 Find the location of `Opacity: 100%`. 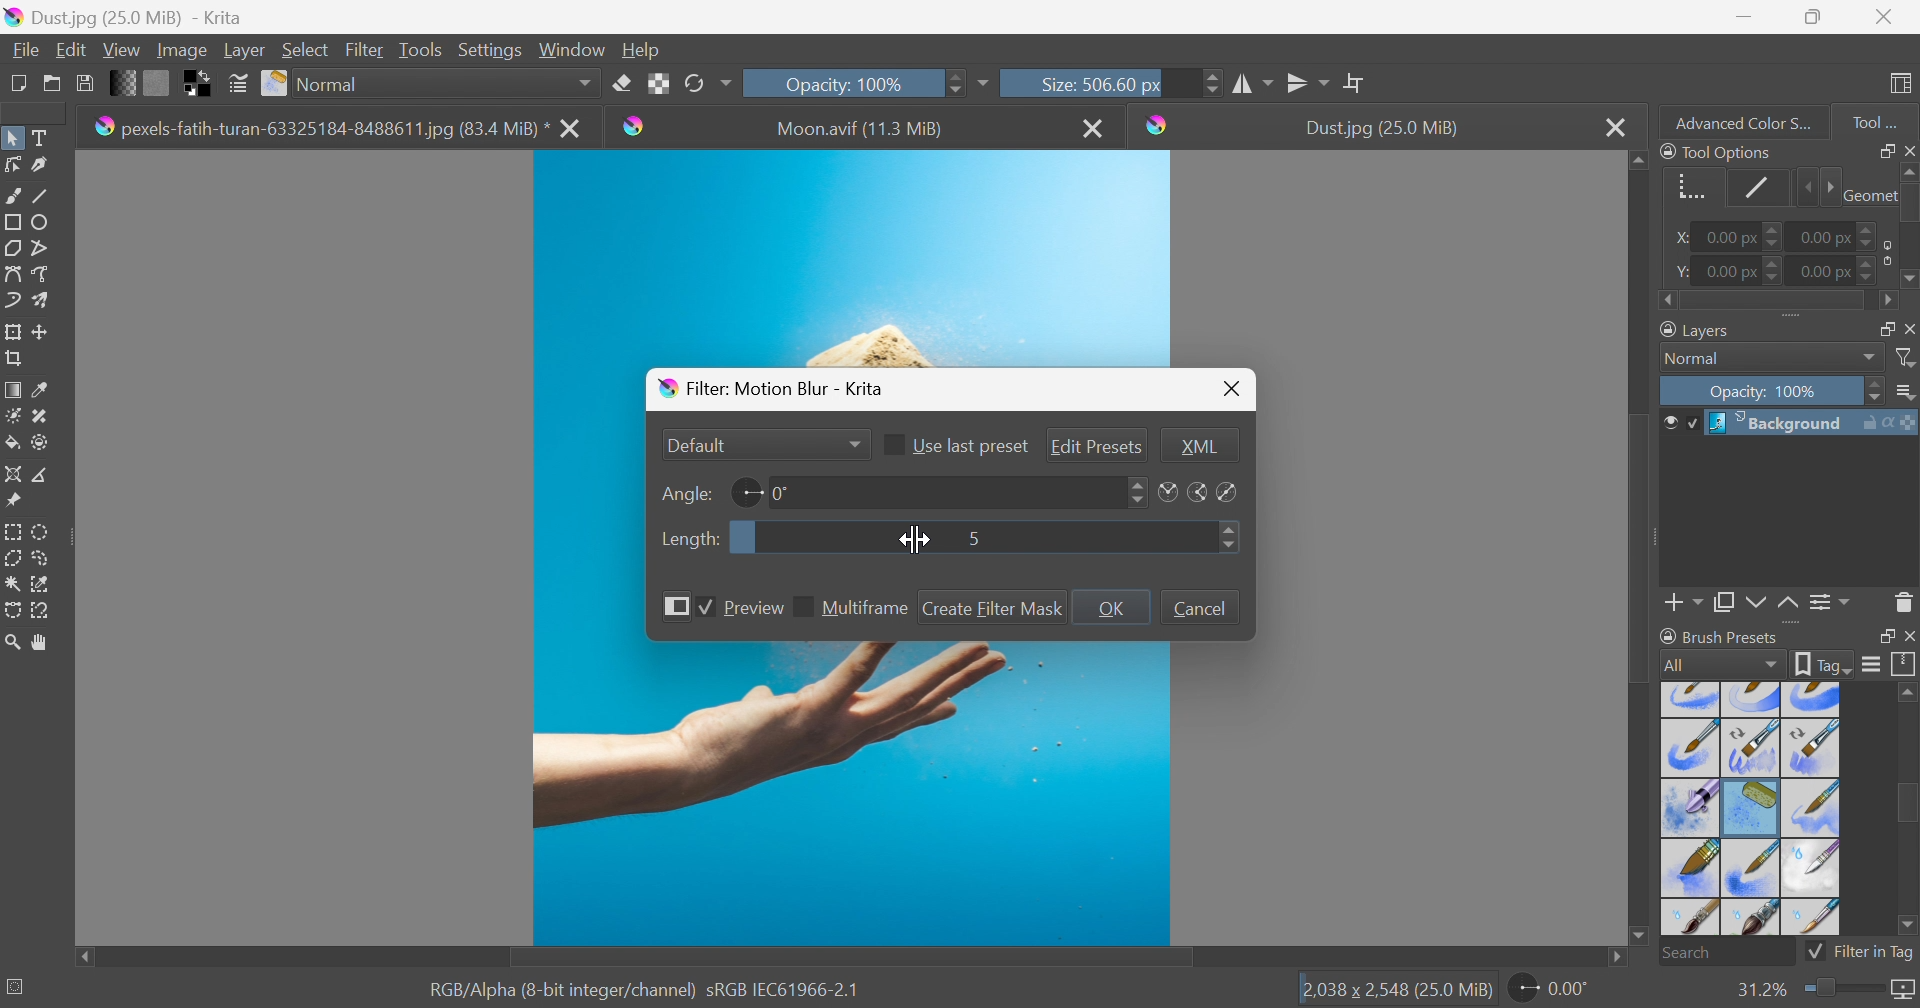

Opacity: 100% is located at coordinates (1767, 393).